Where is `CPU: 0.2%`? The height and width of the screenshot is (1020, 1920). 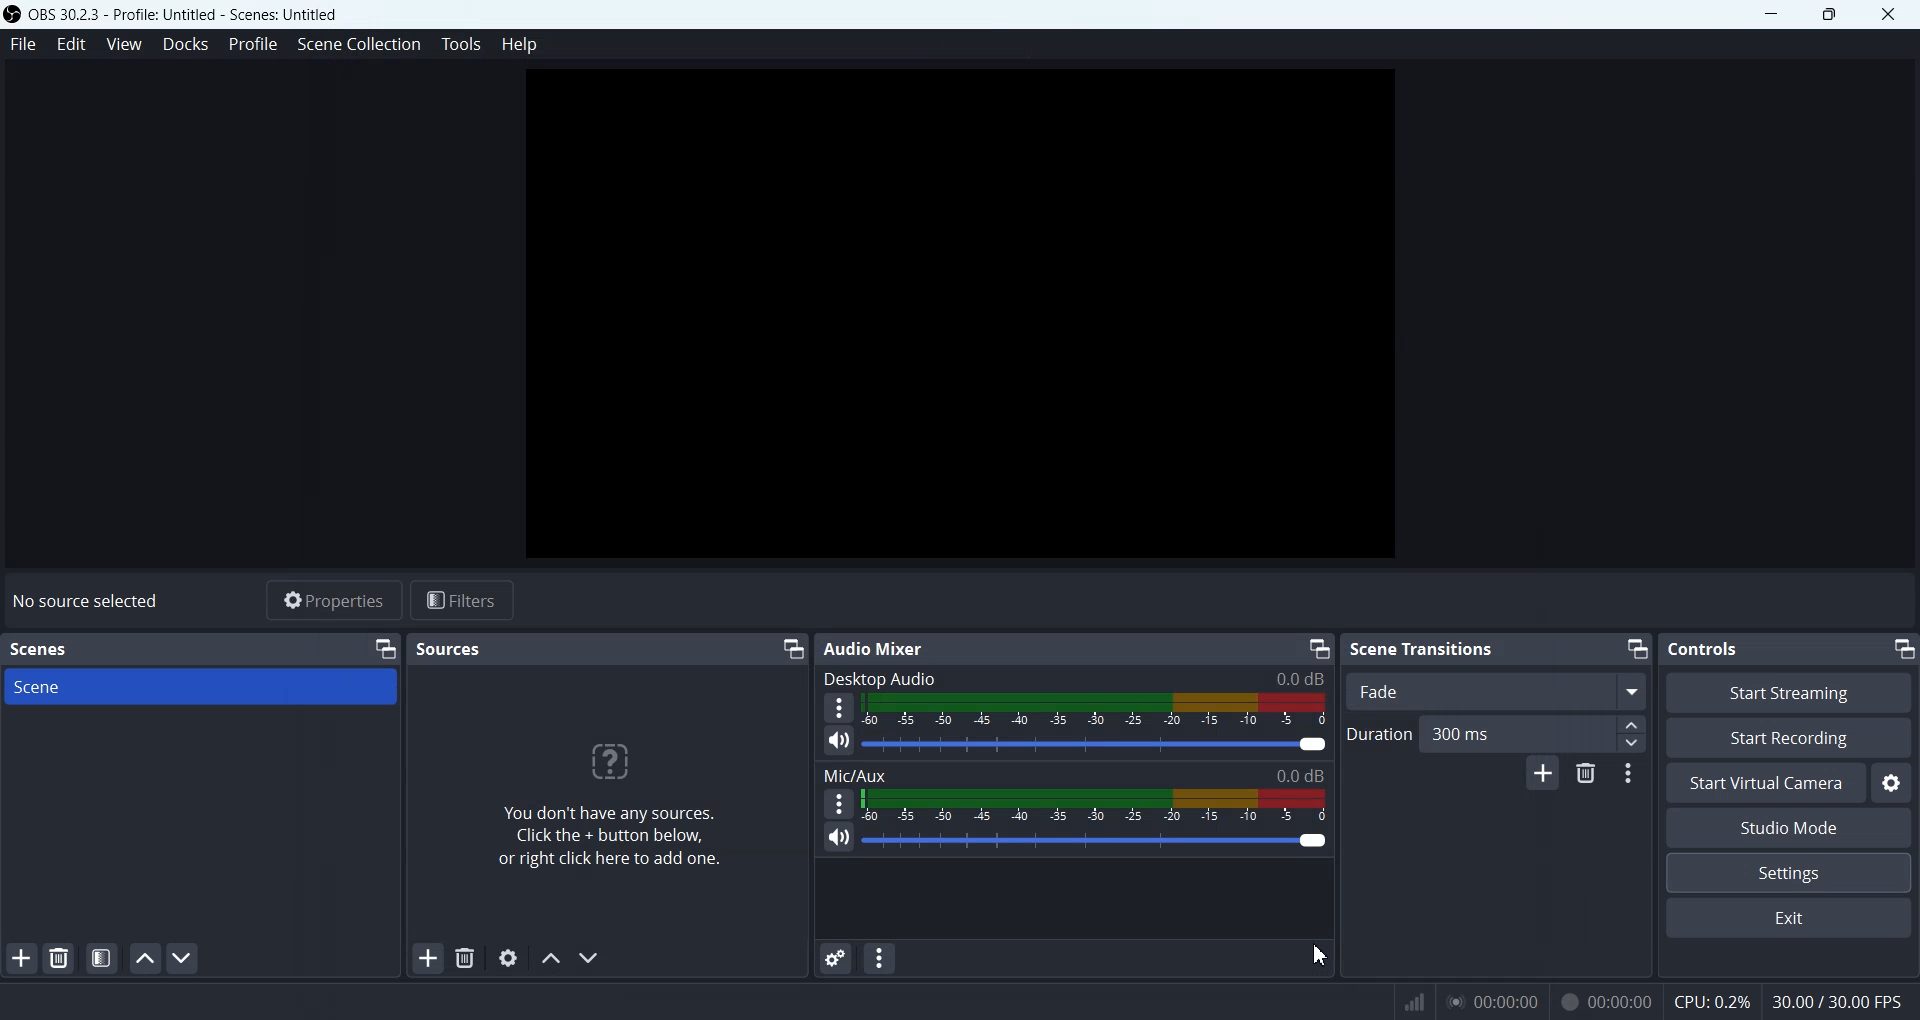
CPU: 0.2% is located at coordinates (1708, 1001).